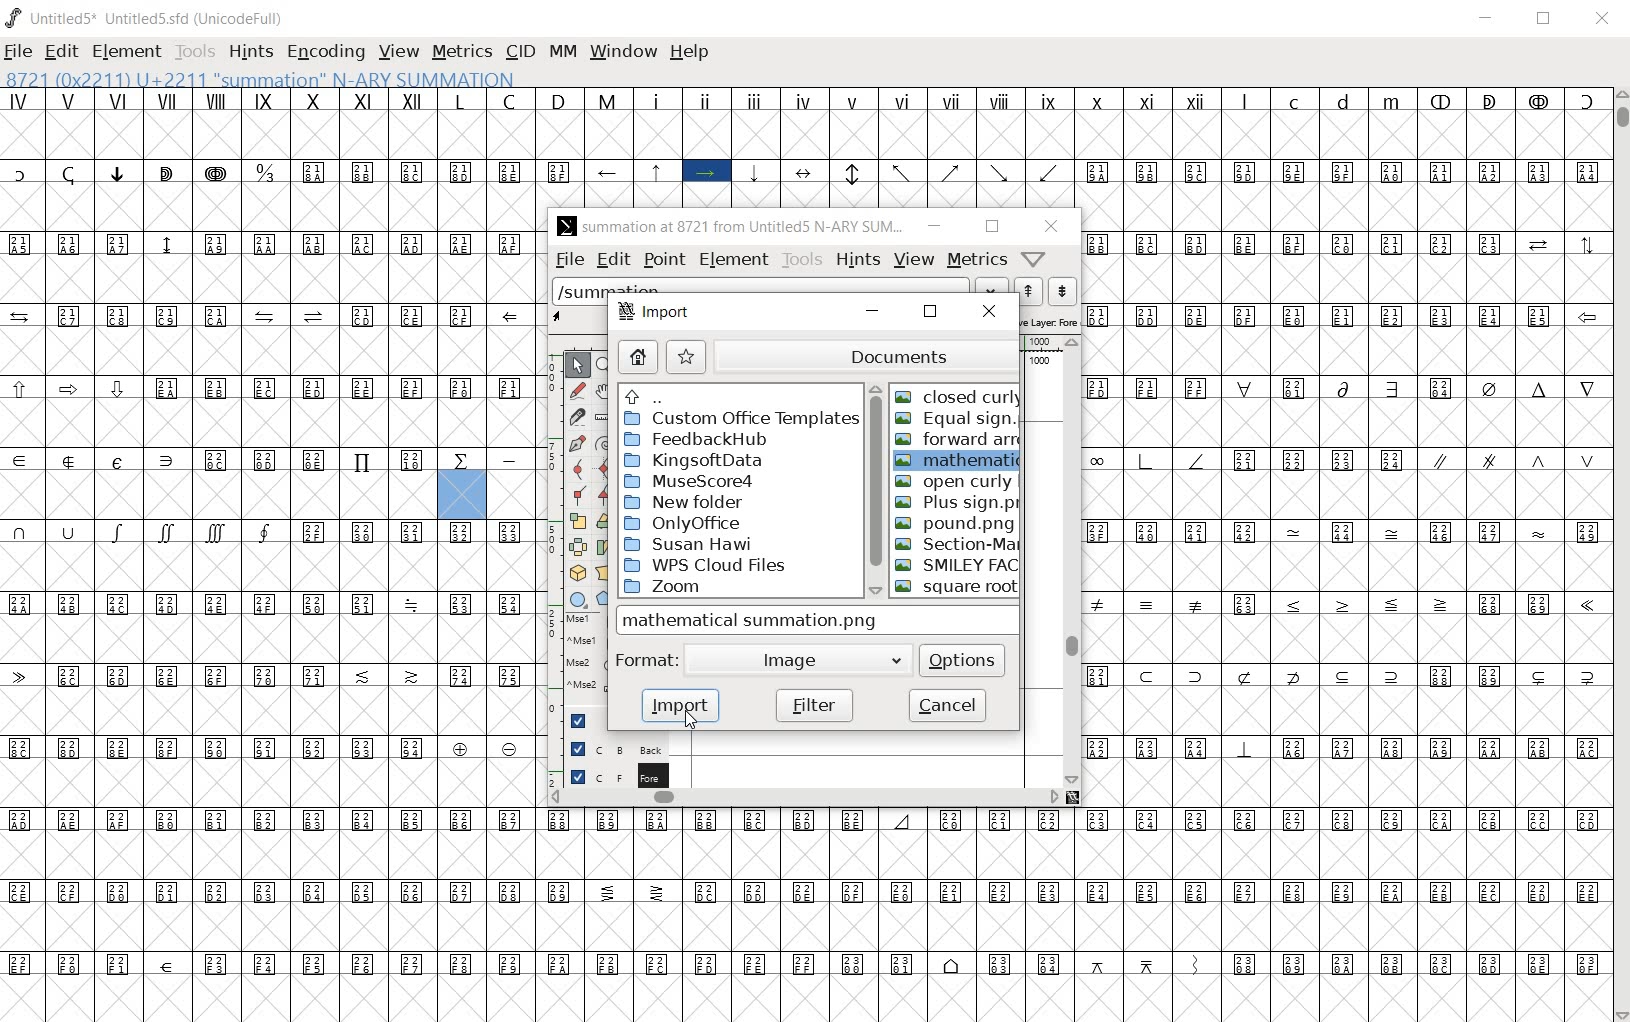 The height and width of the screenshot is (1022, 1630). What do you see at coordinates (1620, 553) in the screenshot?
I see `SCROLLBAR` at bounding box center [1620, 553].